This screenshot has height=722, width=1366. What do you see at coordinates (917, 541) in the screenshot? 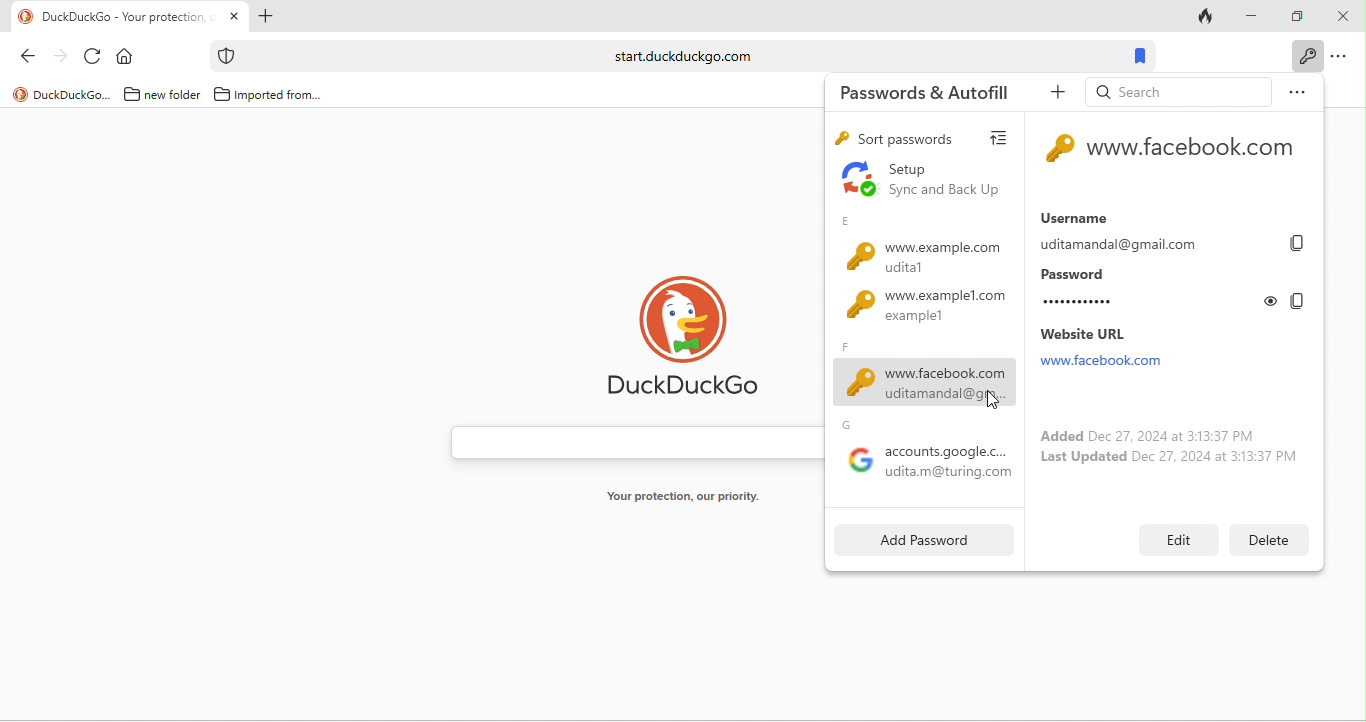
I see `add password` at bounding box center [917, 541].